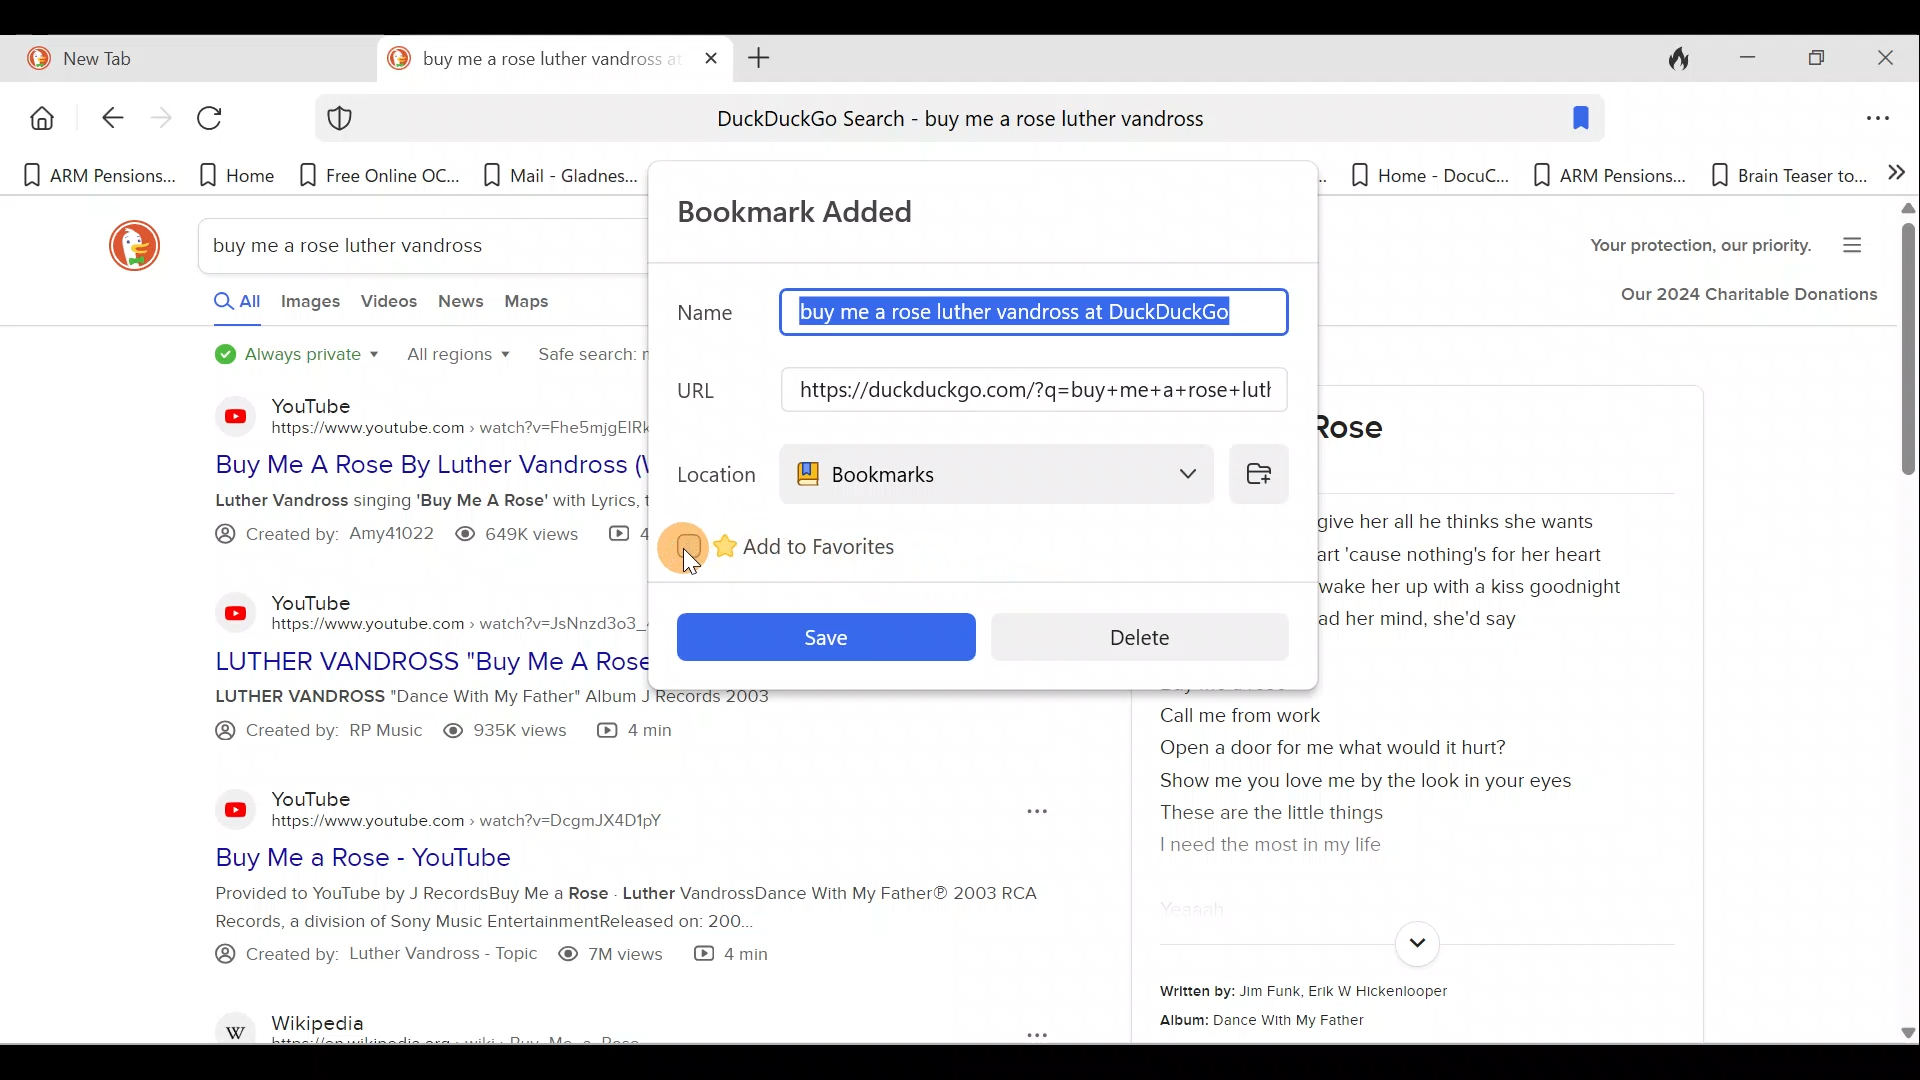 This screenshot has width=1920, height=1080. I want to click on Bookmark 1, so click(97, 177).